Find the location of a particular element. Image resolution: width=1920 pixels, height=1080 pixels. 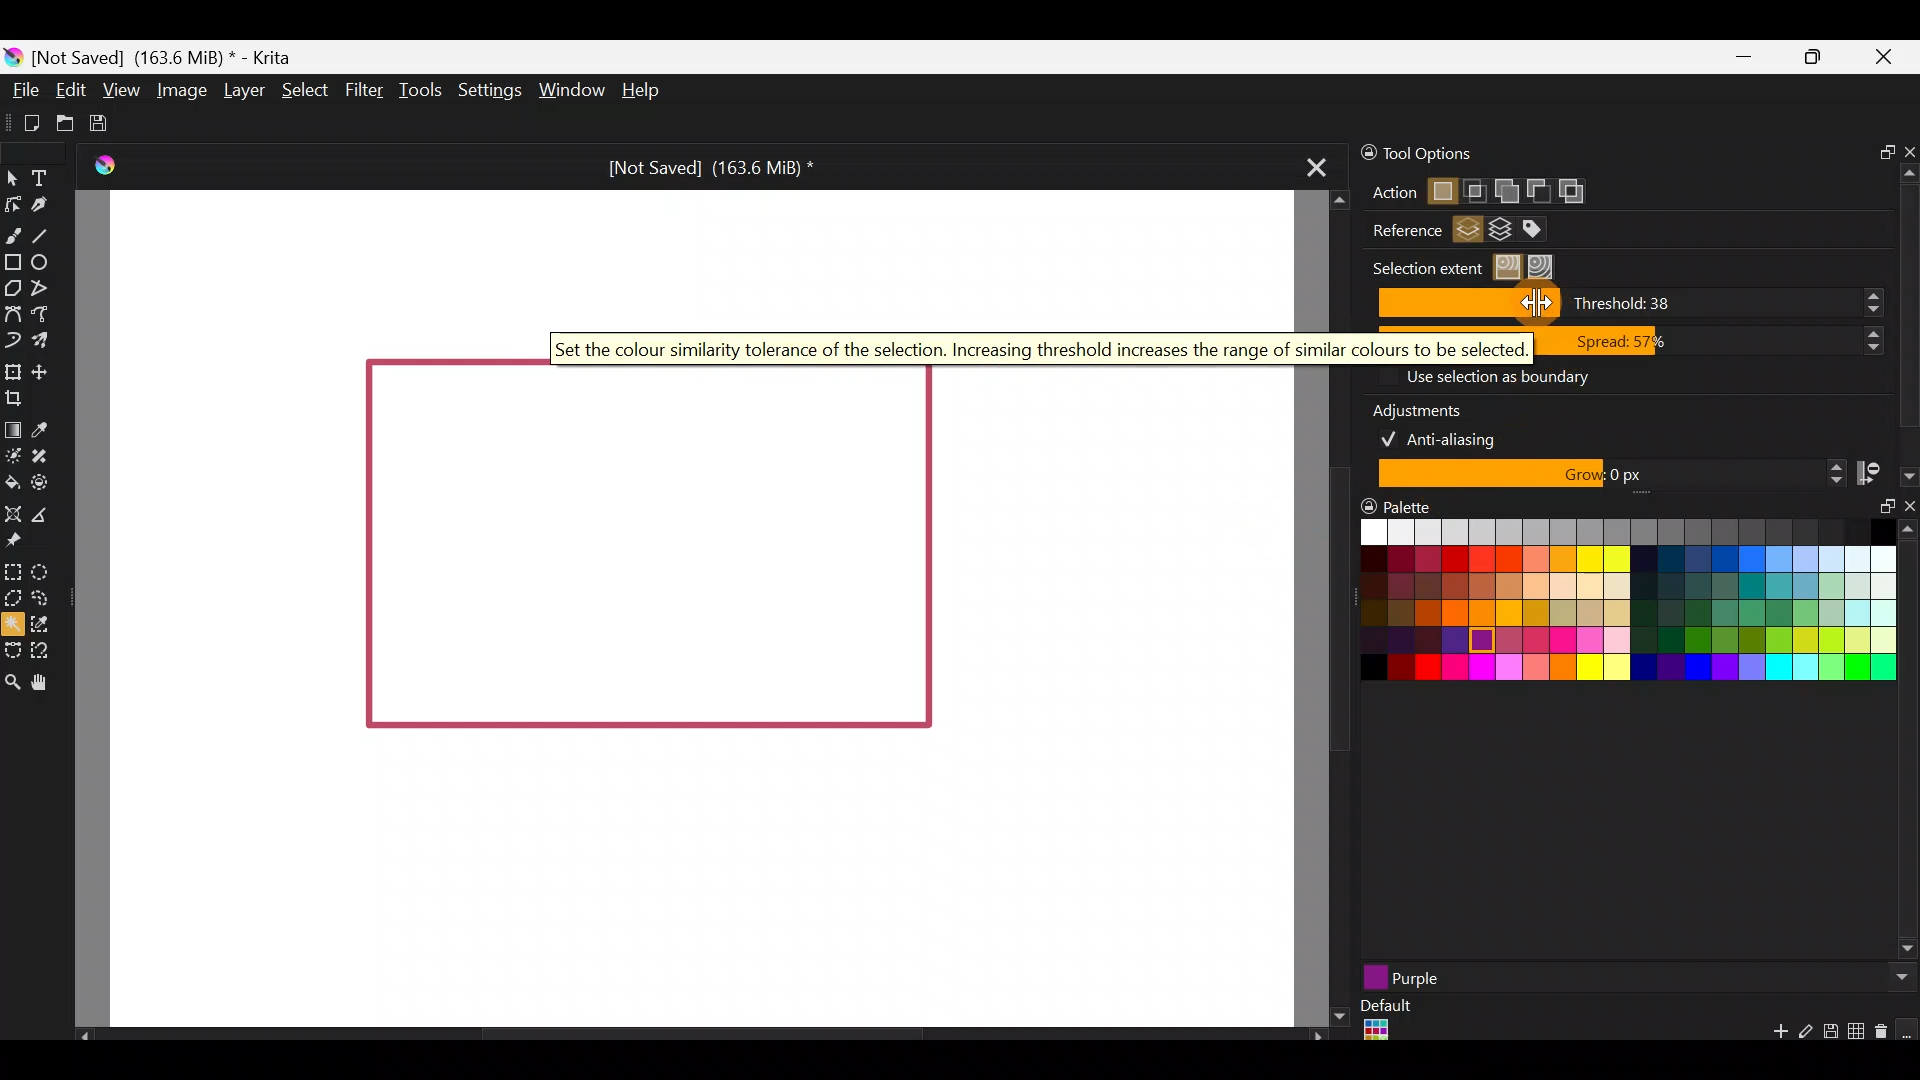

Multibrush tool is located at coordinates (42, 338).